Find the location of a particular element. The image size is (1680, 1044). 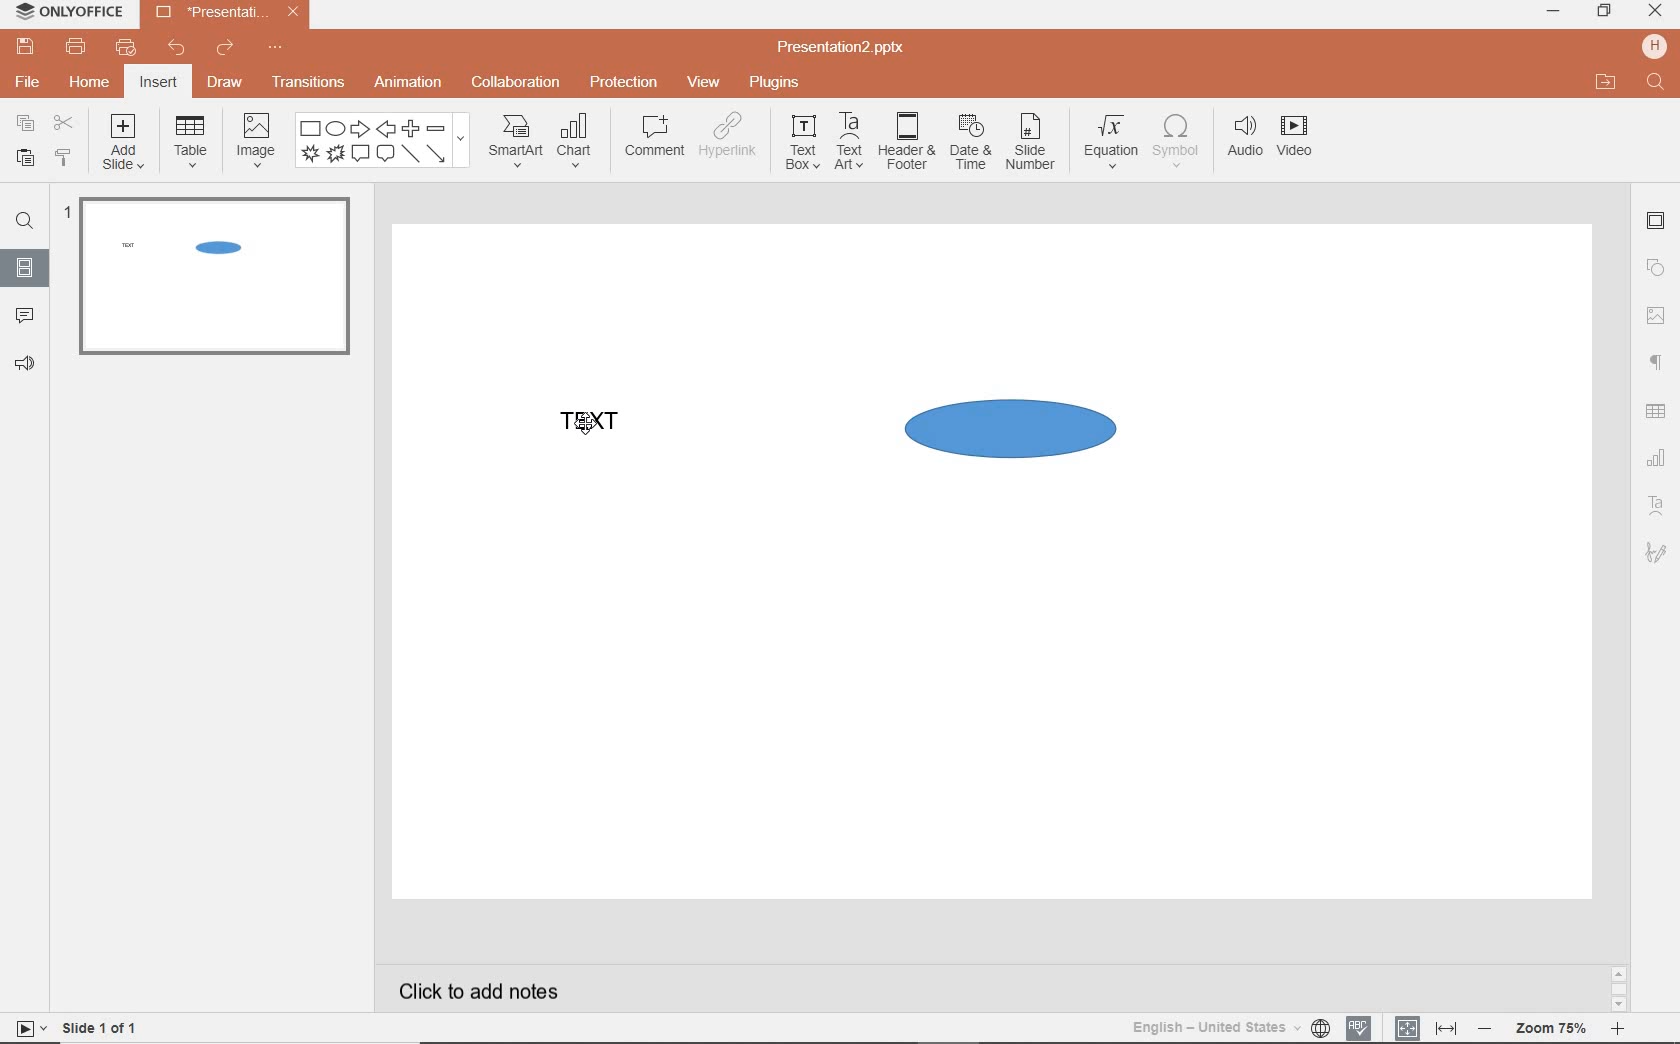

smartart is located at coordinates (515, 140).